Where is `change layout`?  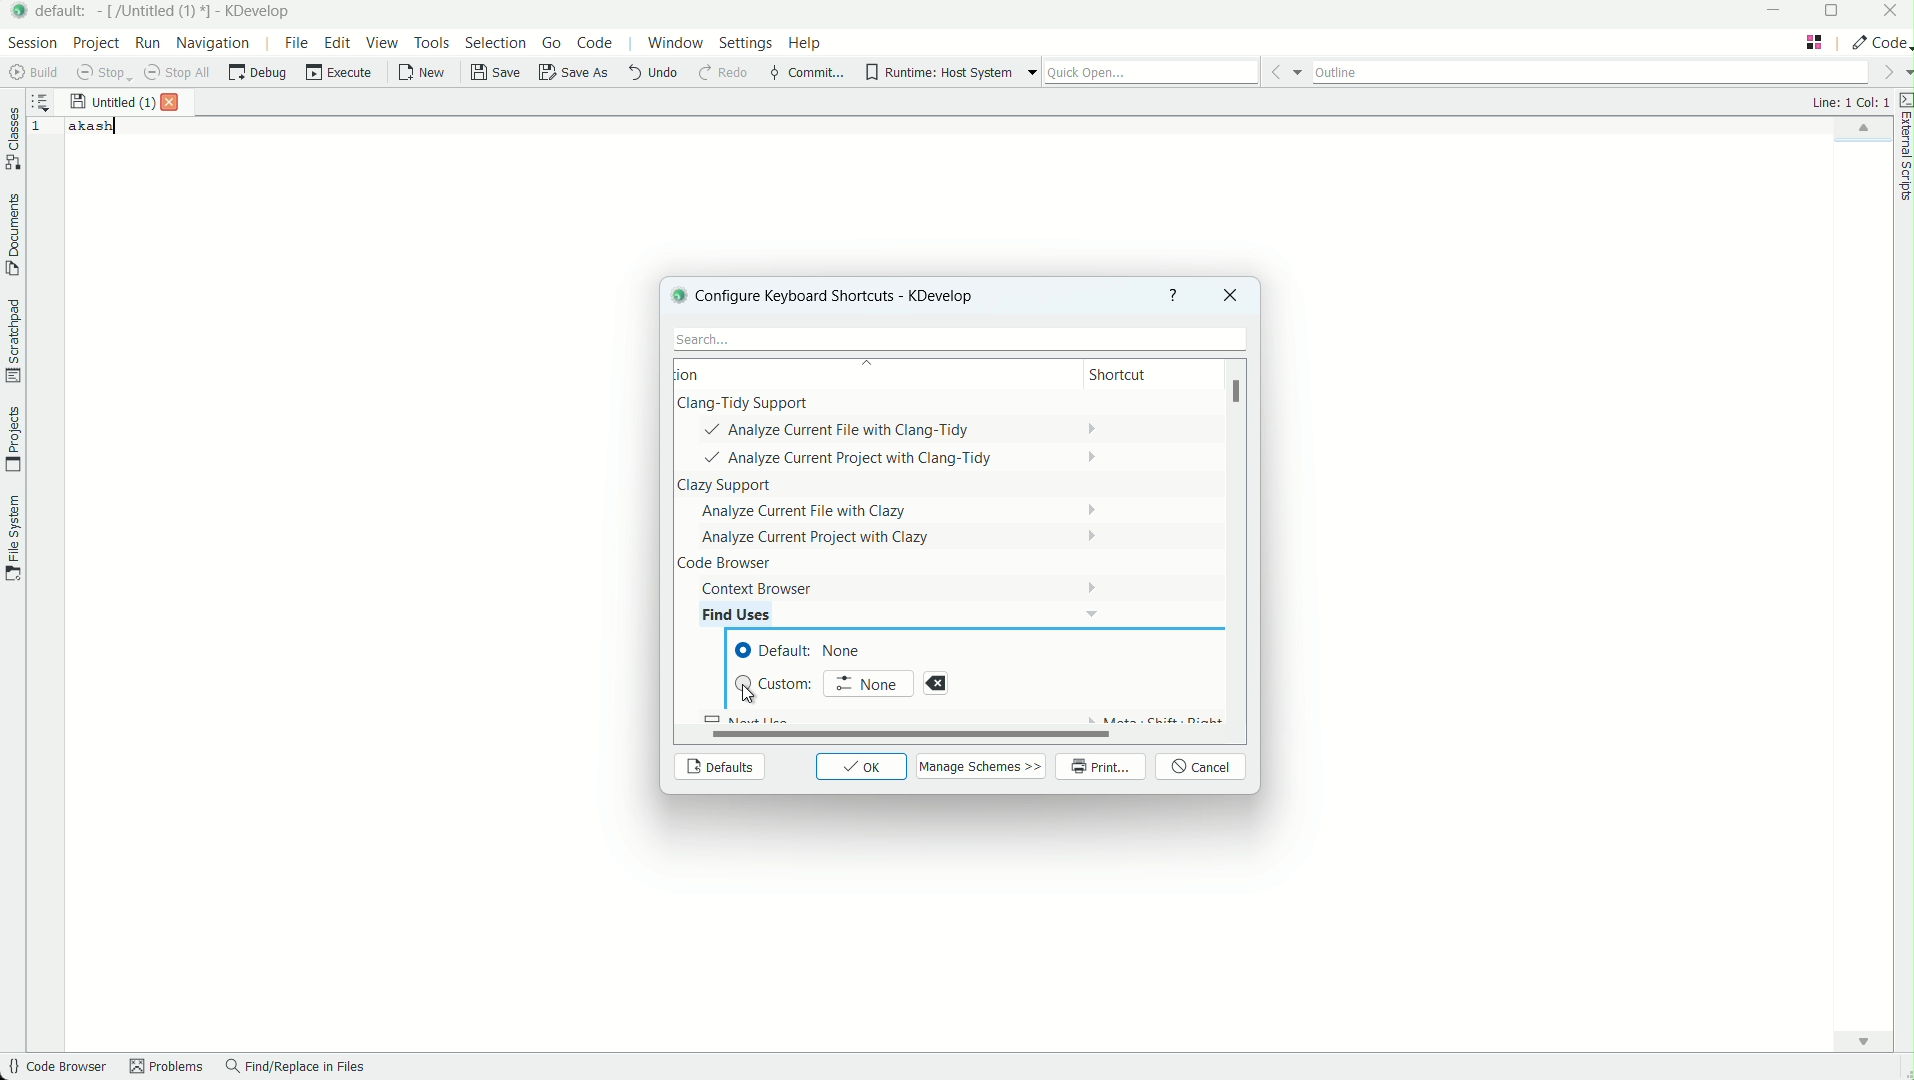
change layout is located at coordinates (1814, 42).